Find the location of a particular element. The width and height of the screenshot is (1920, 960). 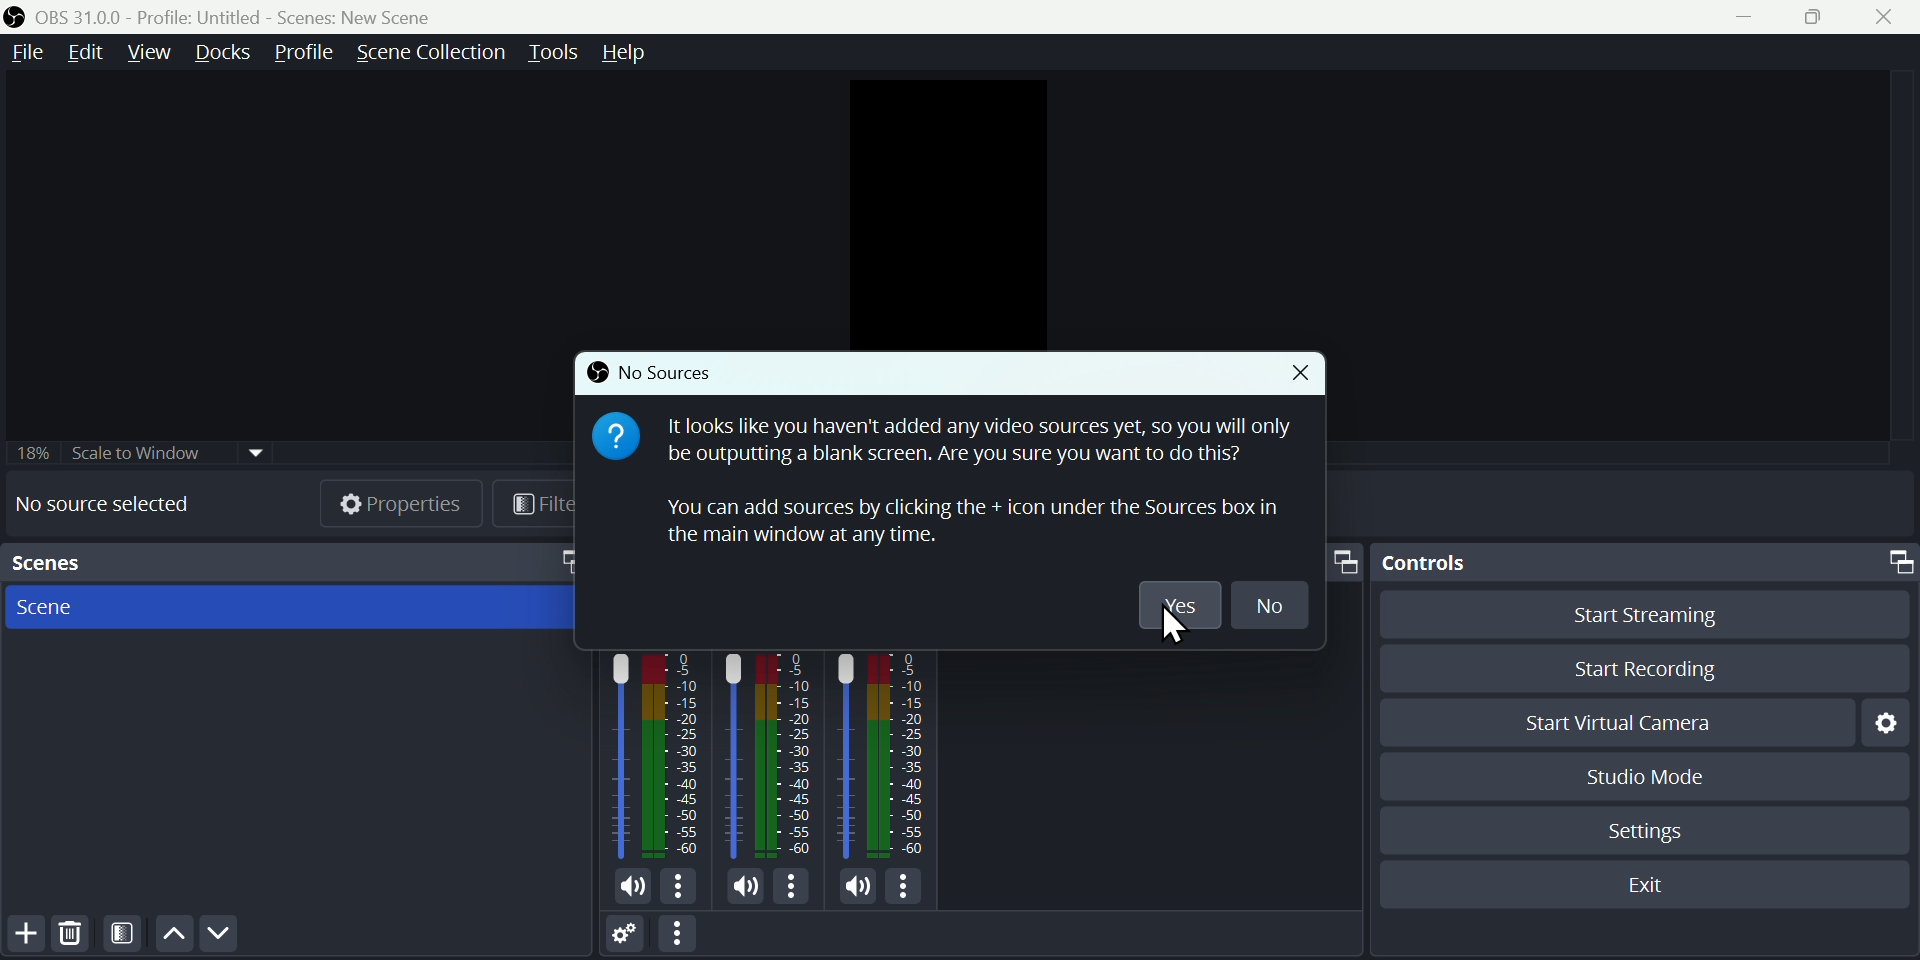

Add is located at coordinates (22, 935).